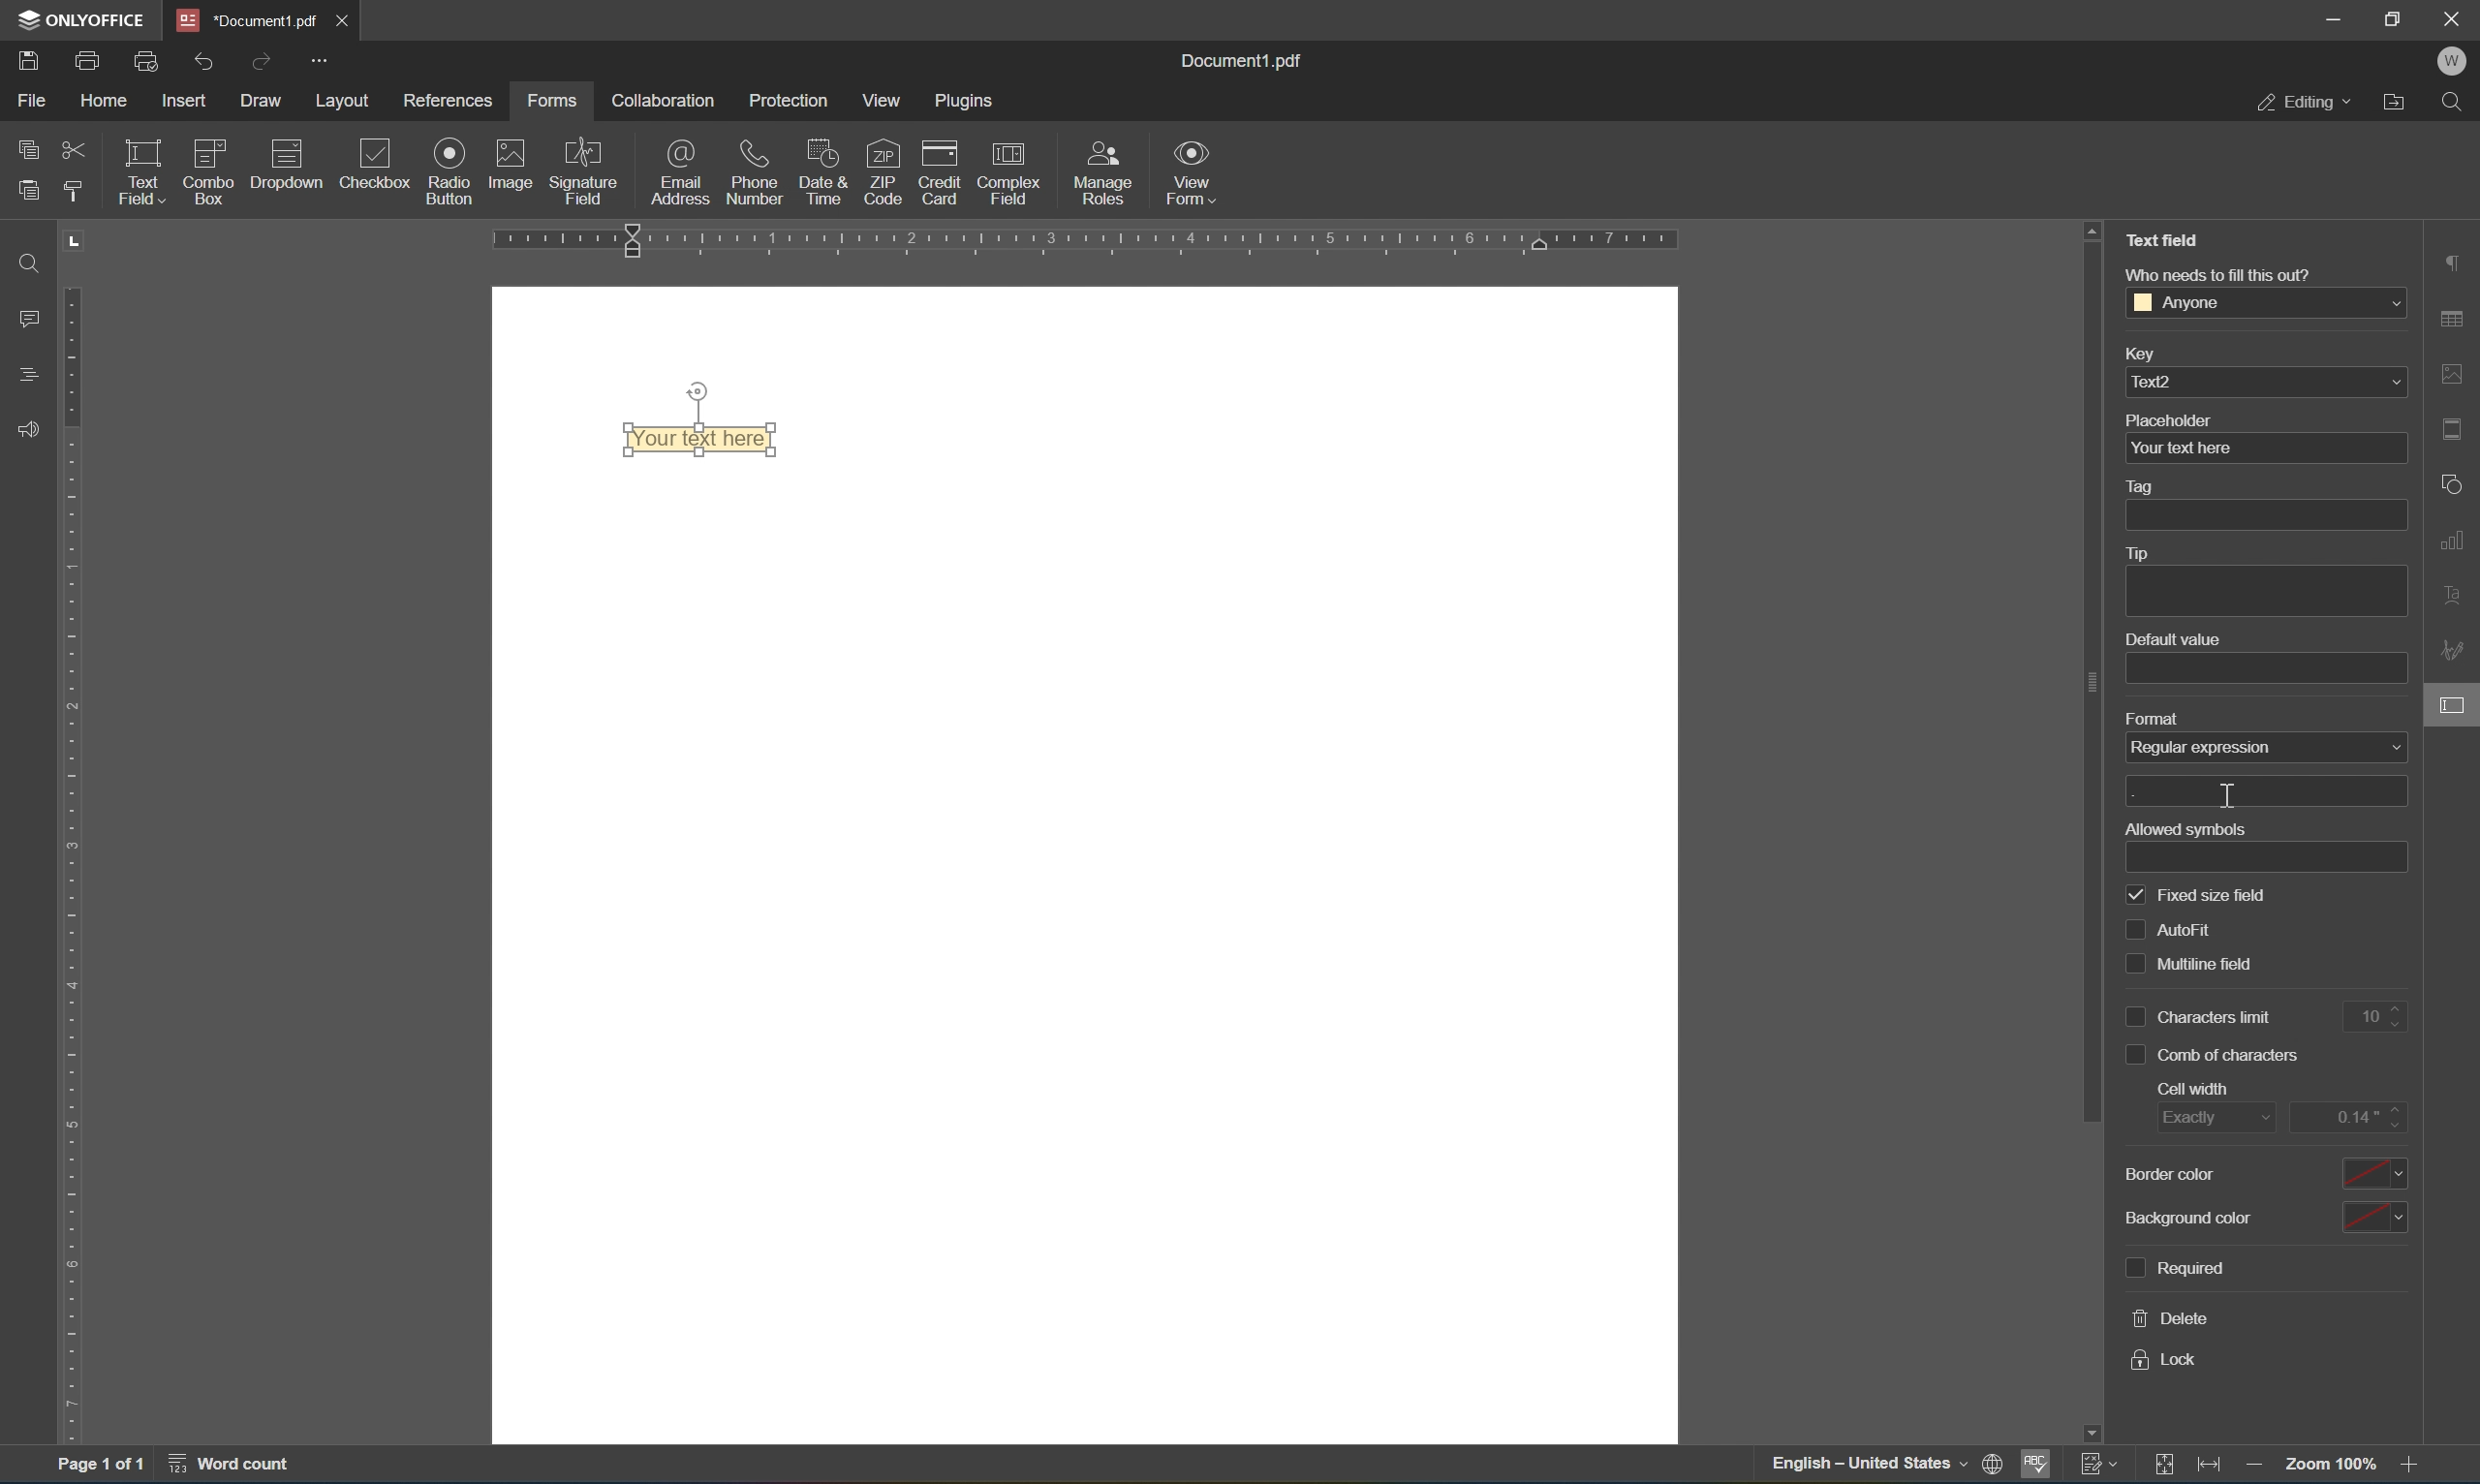 The width and height of the screenshot is (2480, 1484). What do you see at coordinates (2167, 1360) in the screenshot?
I see `lock` at bounding box center [2167, 1360].